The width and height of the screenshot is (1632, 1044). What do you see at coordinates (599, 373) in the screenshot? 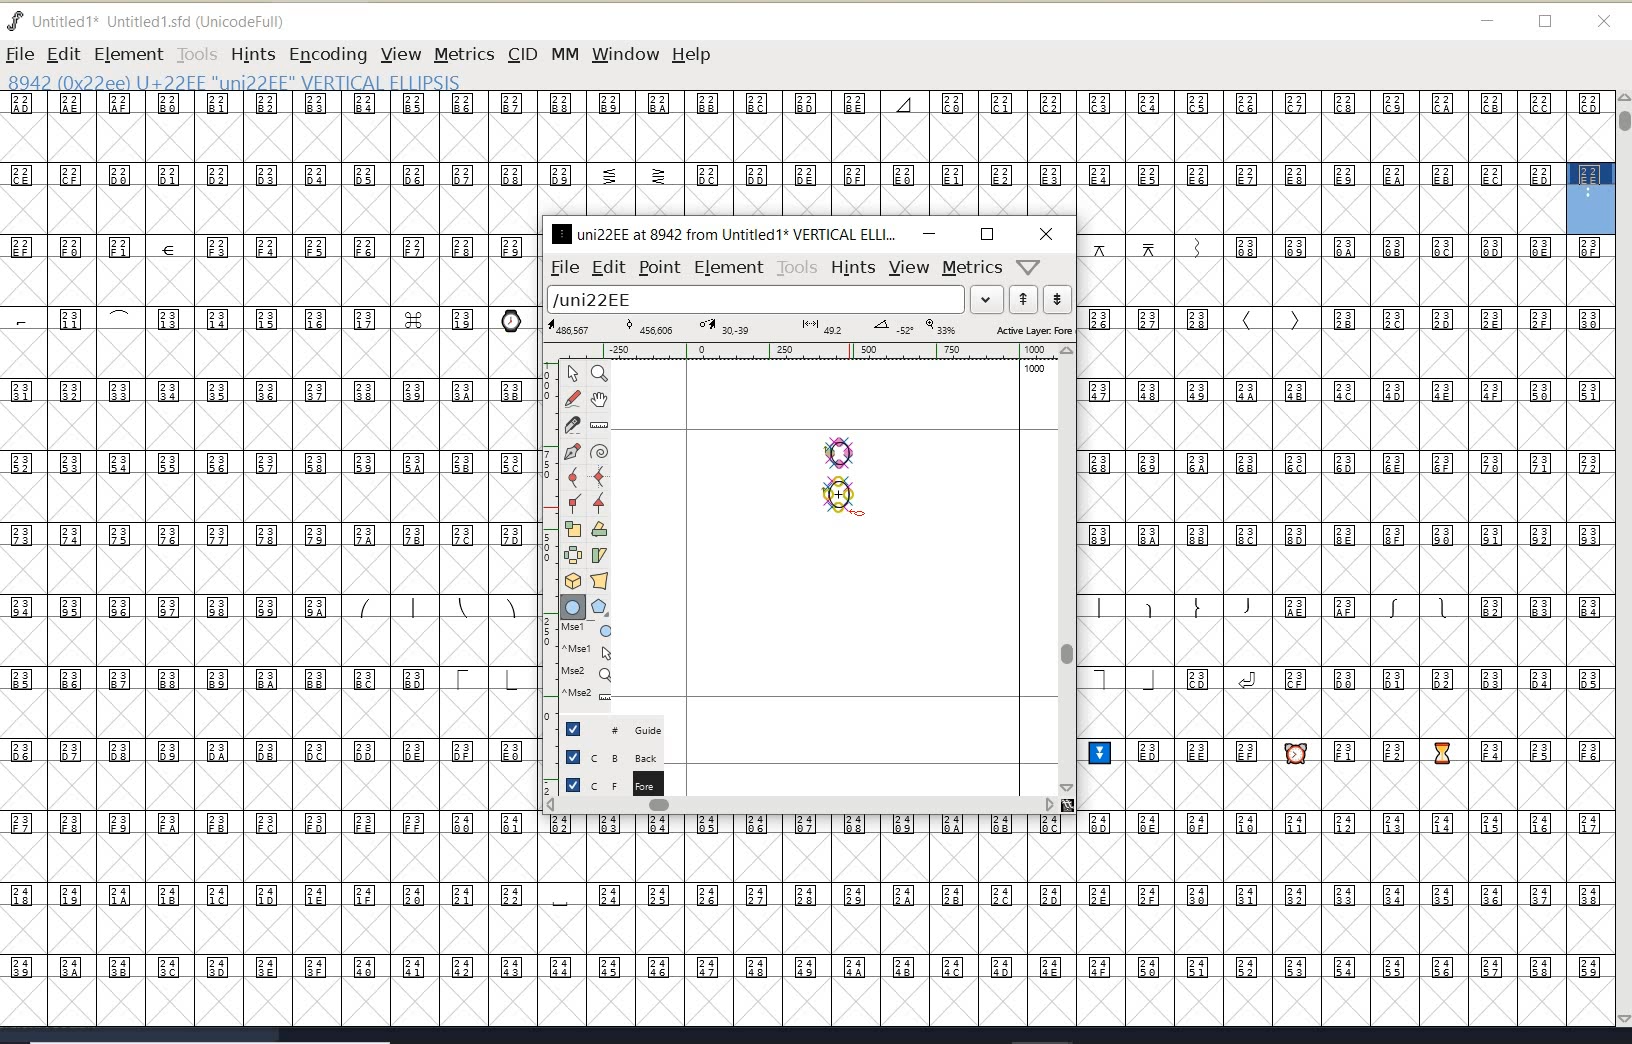
I see `magnify` at bounding box center [599, 373].